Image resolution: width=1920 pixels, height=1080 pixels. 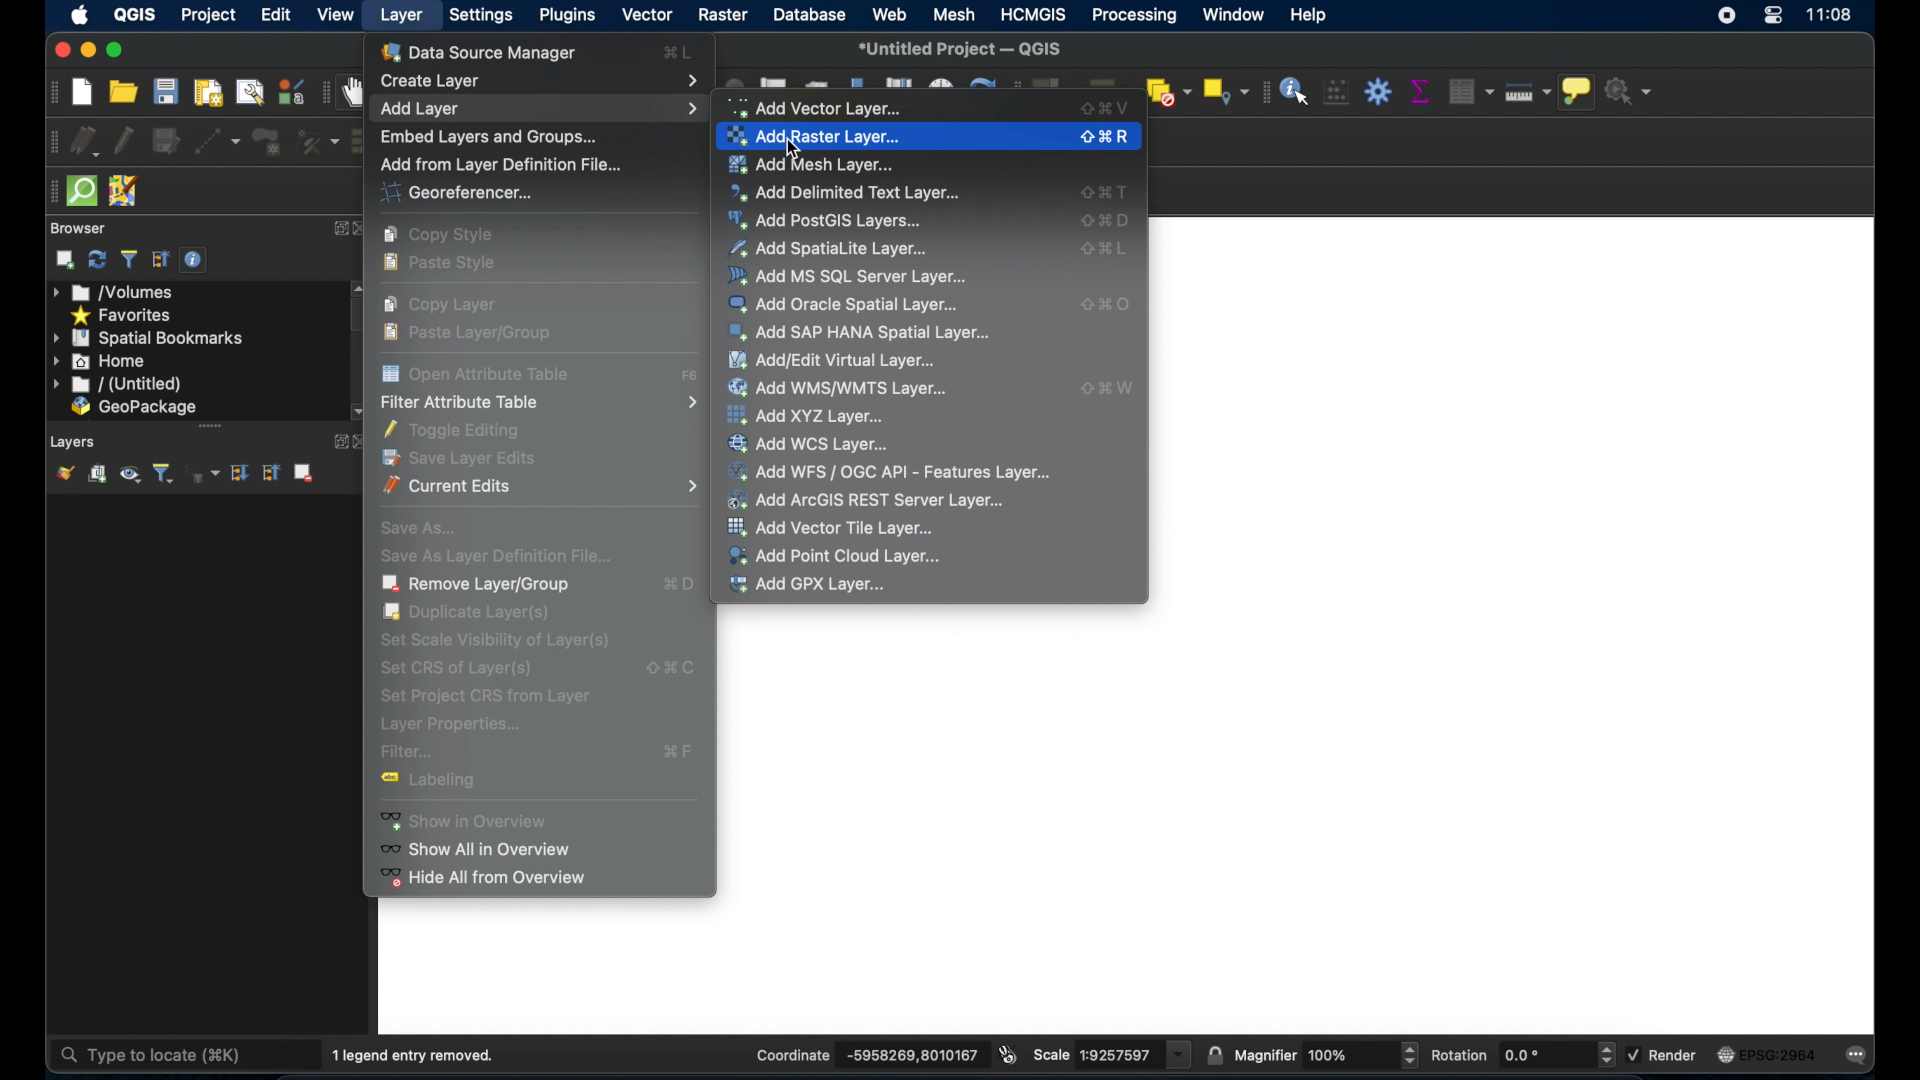 What do you see at coordinates (835, 555) in the screenshot?
I see `add point cloud layer` at bounding box center [835, 555].